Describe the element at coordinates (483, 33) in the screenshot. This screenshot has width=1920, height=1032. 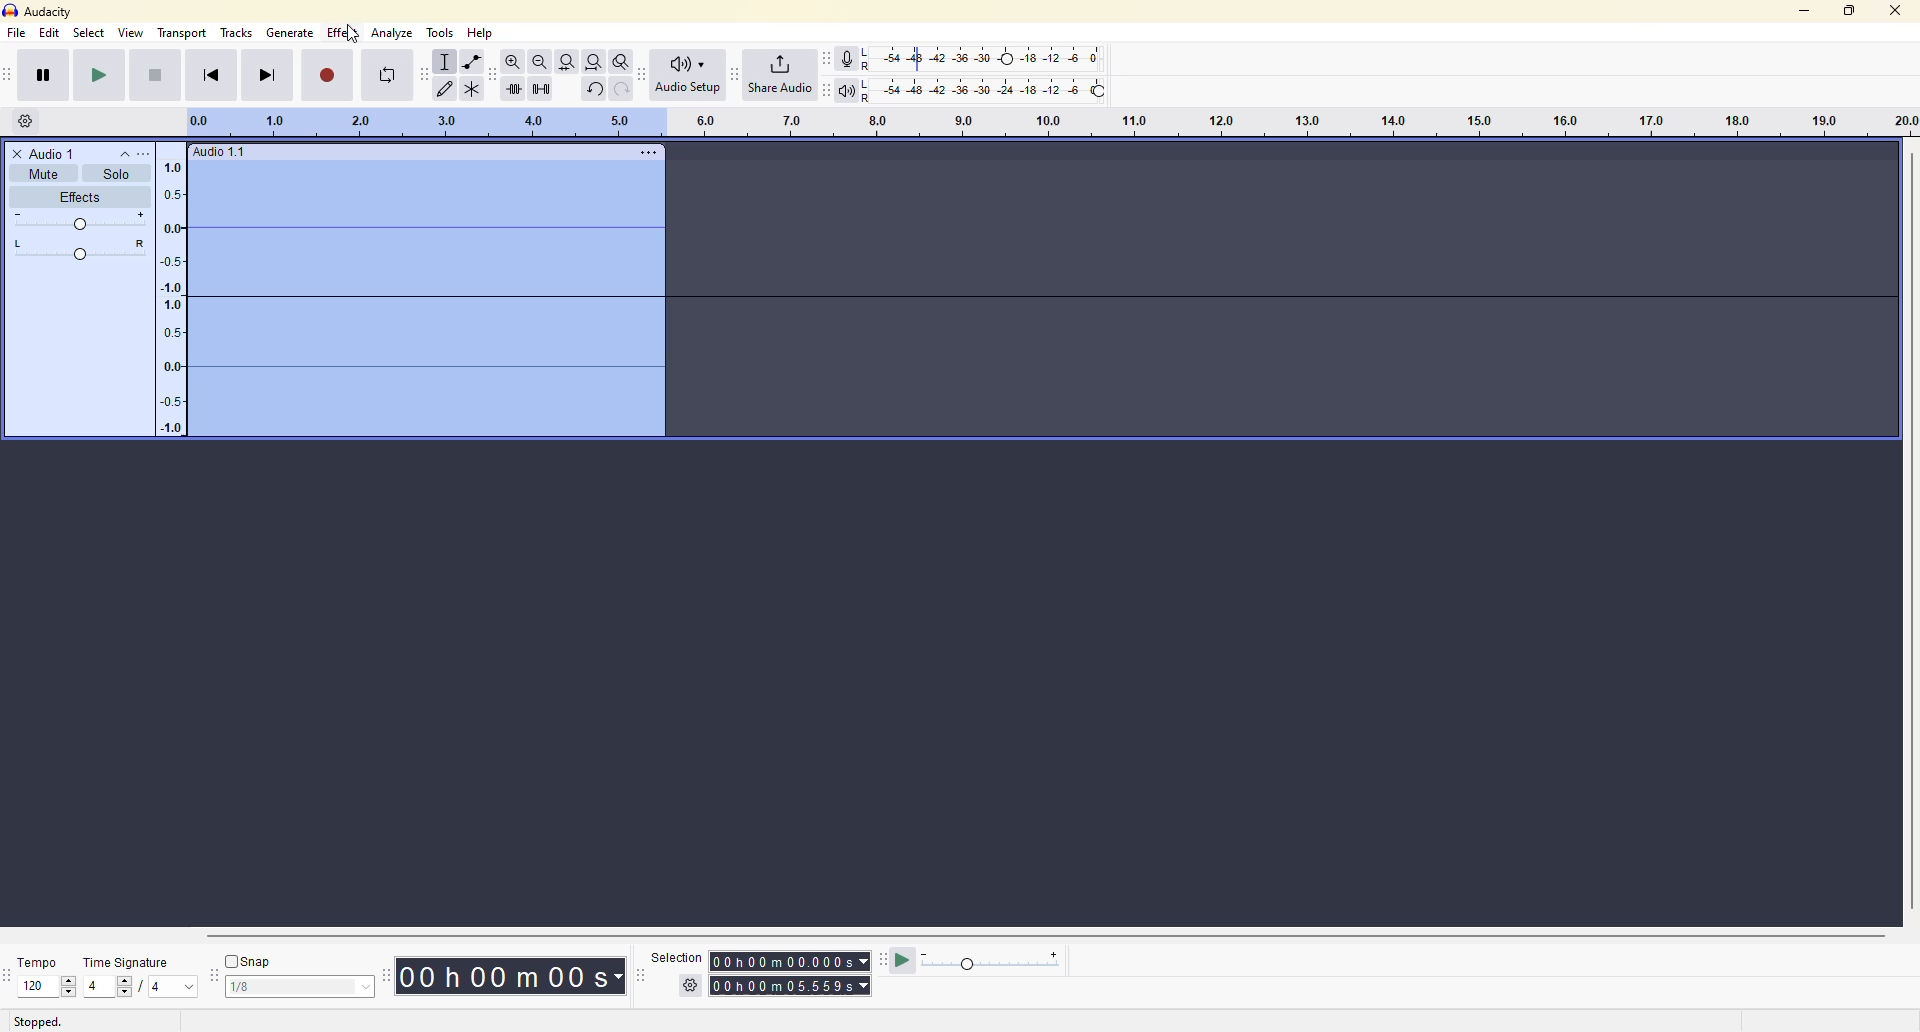
I see `help` at that location.